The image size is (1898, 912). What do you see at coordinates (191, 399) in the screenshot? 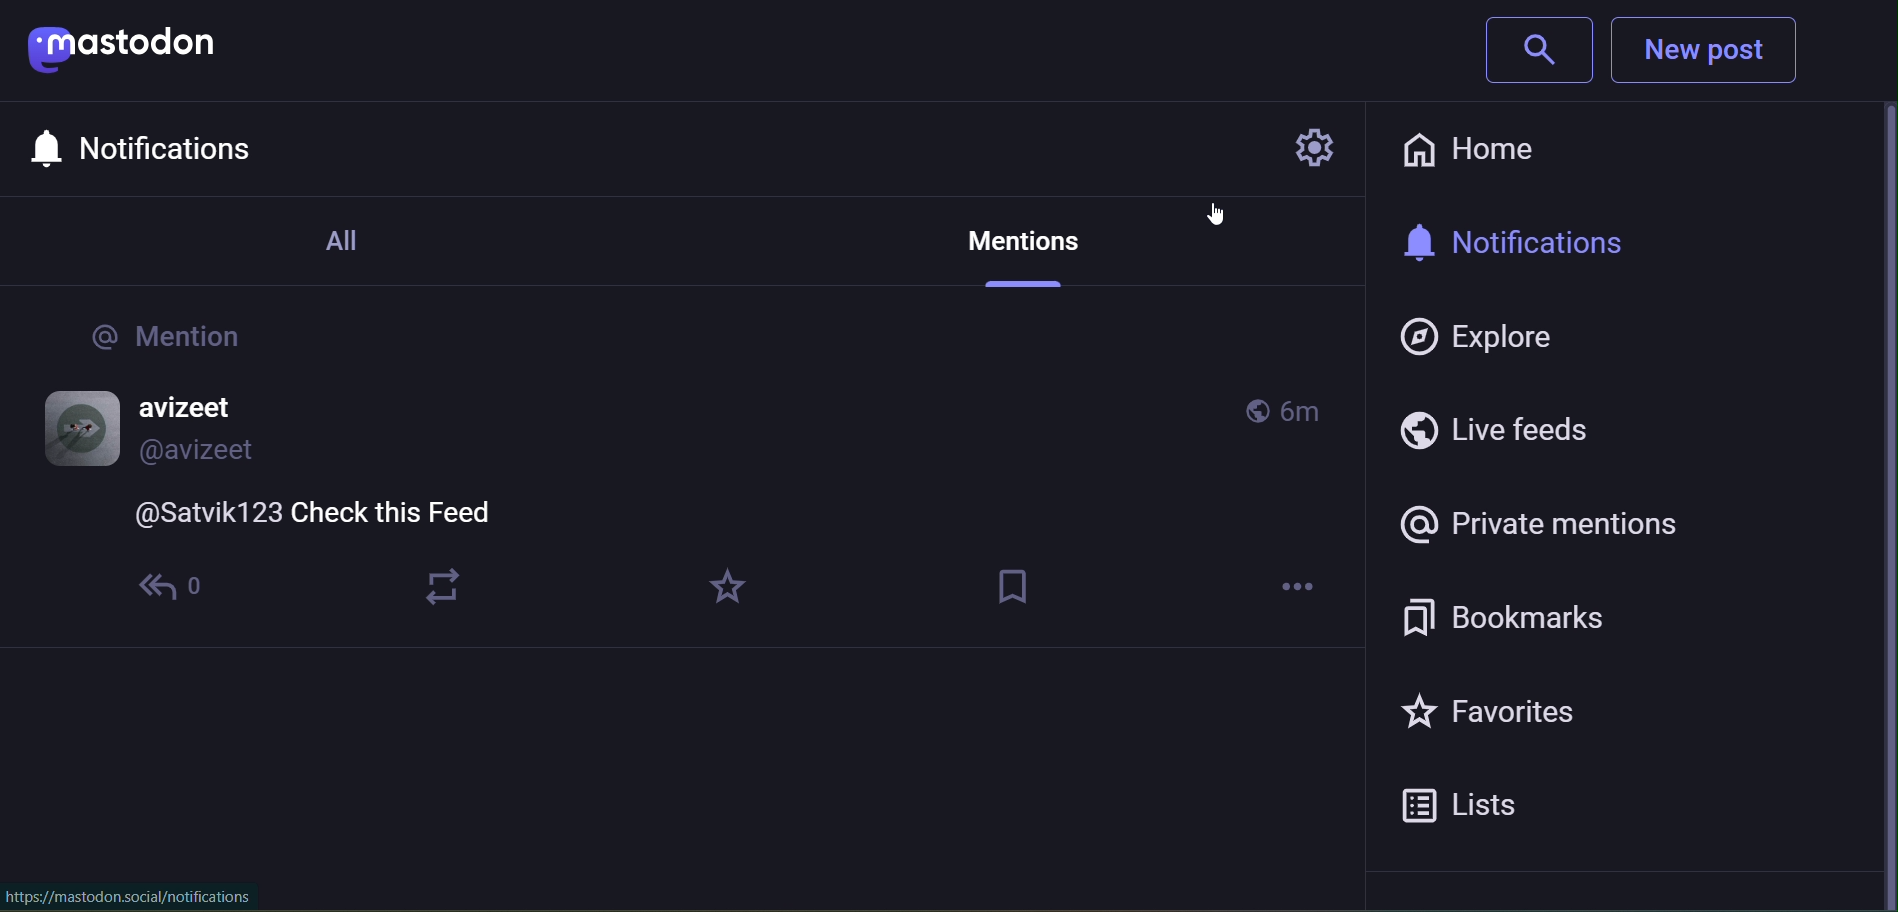
I see `avizeet` at bounding box center [191, 399].